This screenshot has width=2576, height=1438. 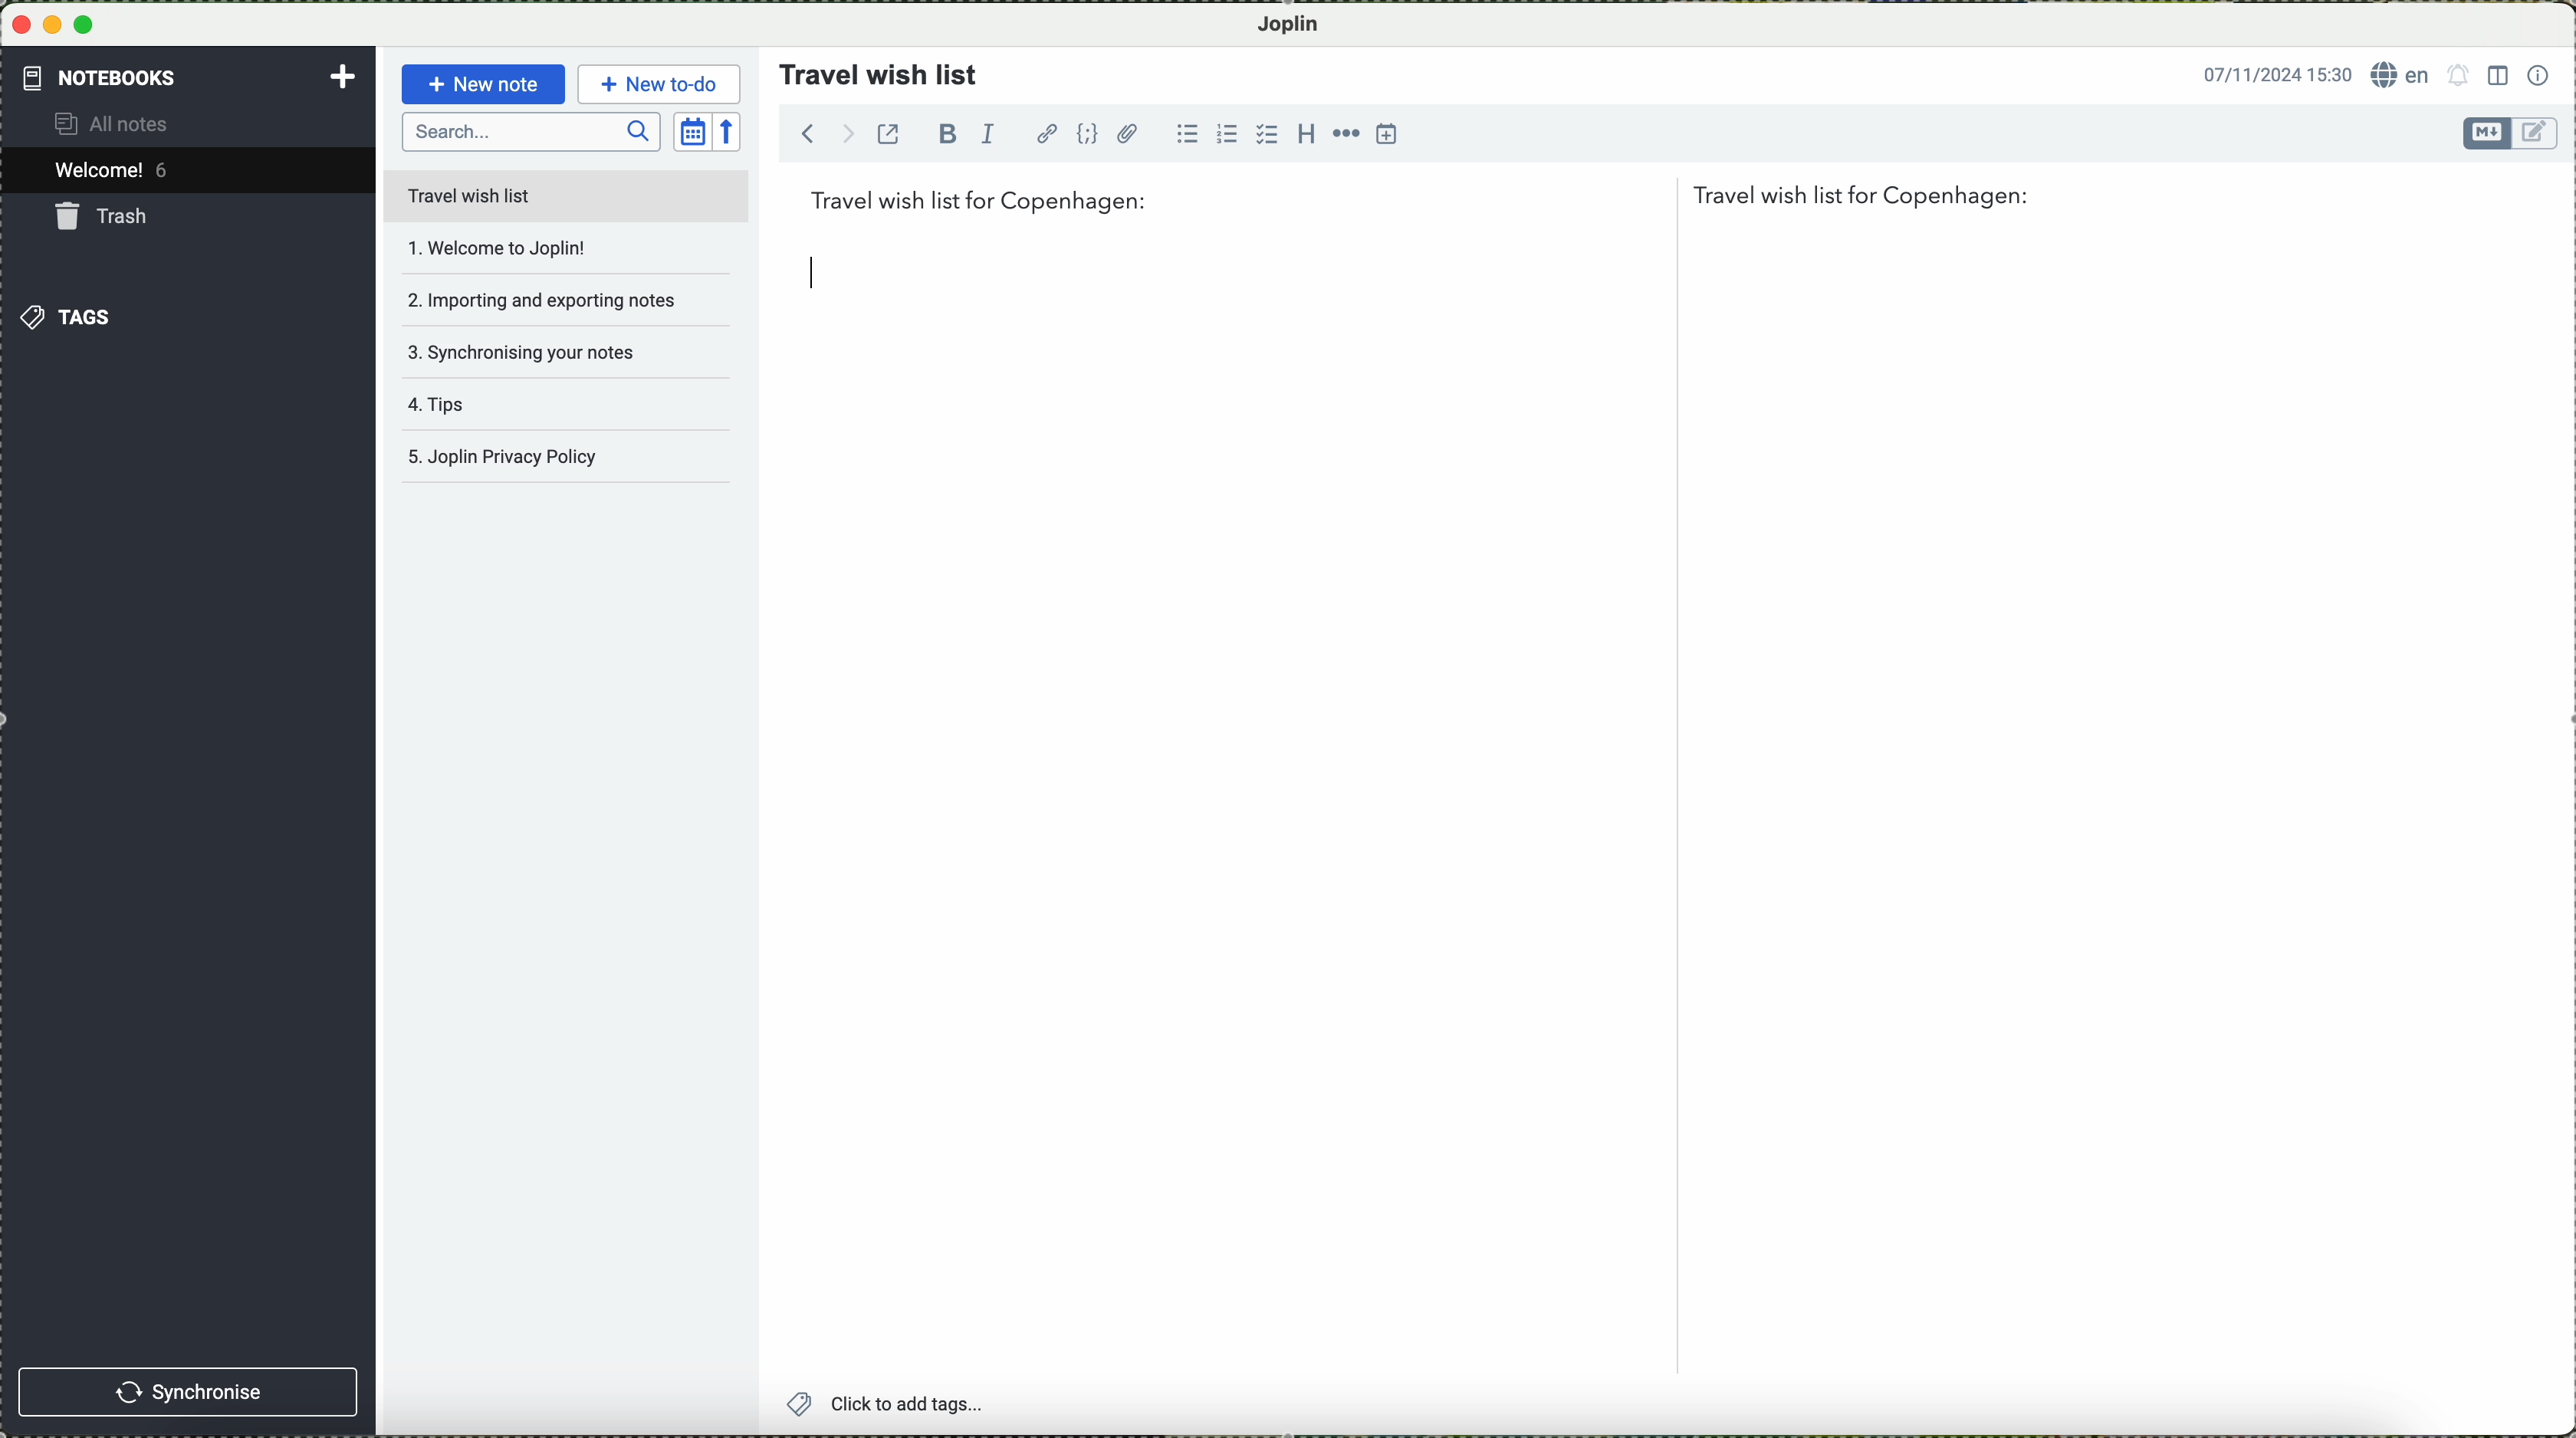 What do you see at coordinates (2401, 75) in the screenshot?
I see `language` at bounding box center [2401, 75].